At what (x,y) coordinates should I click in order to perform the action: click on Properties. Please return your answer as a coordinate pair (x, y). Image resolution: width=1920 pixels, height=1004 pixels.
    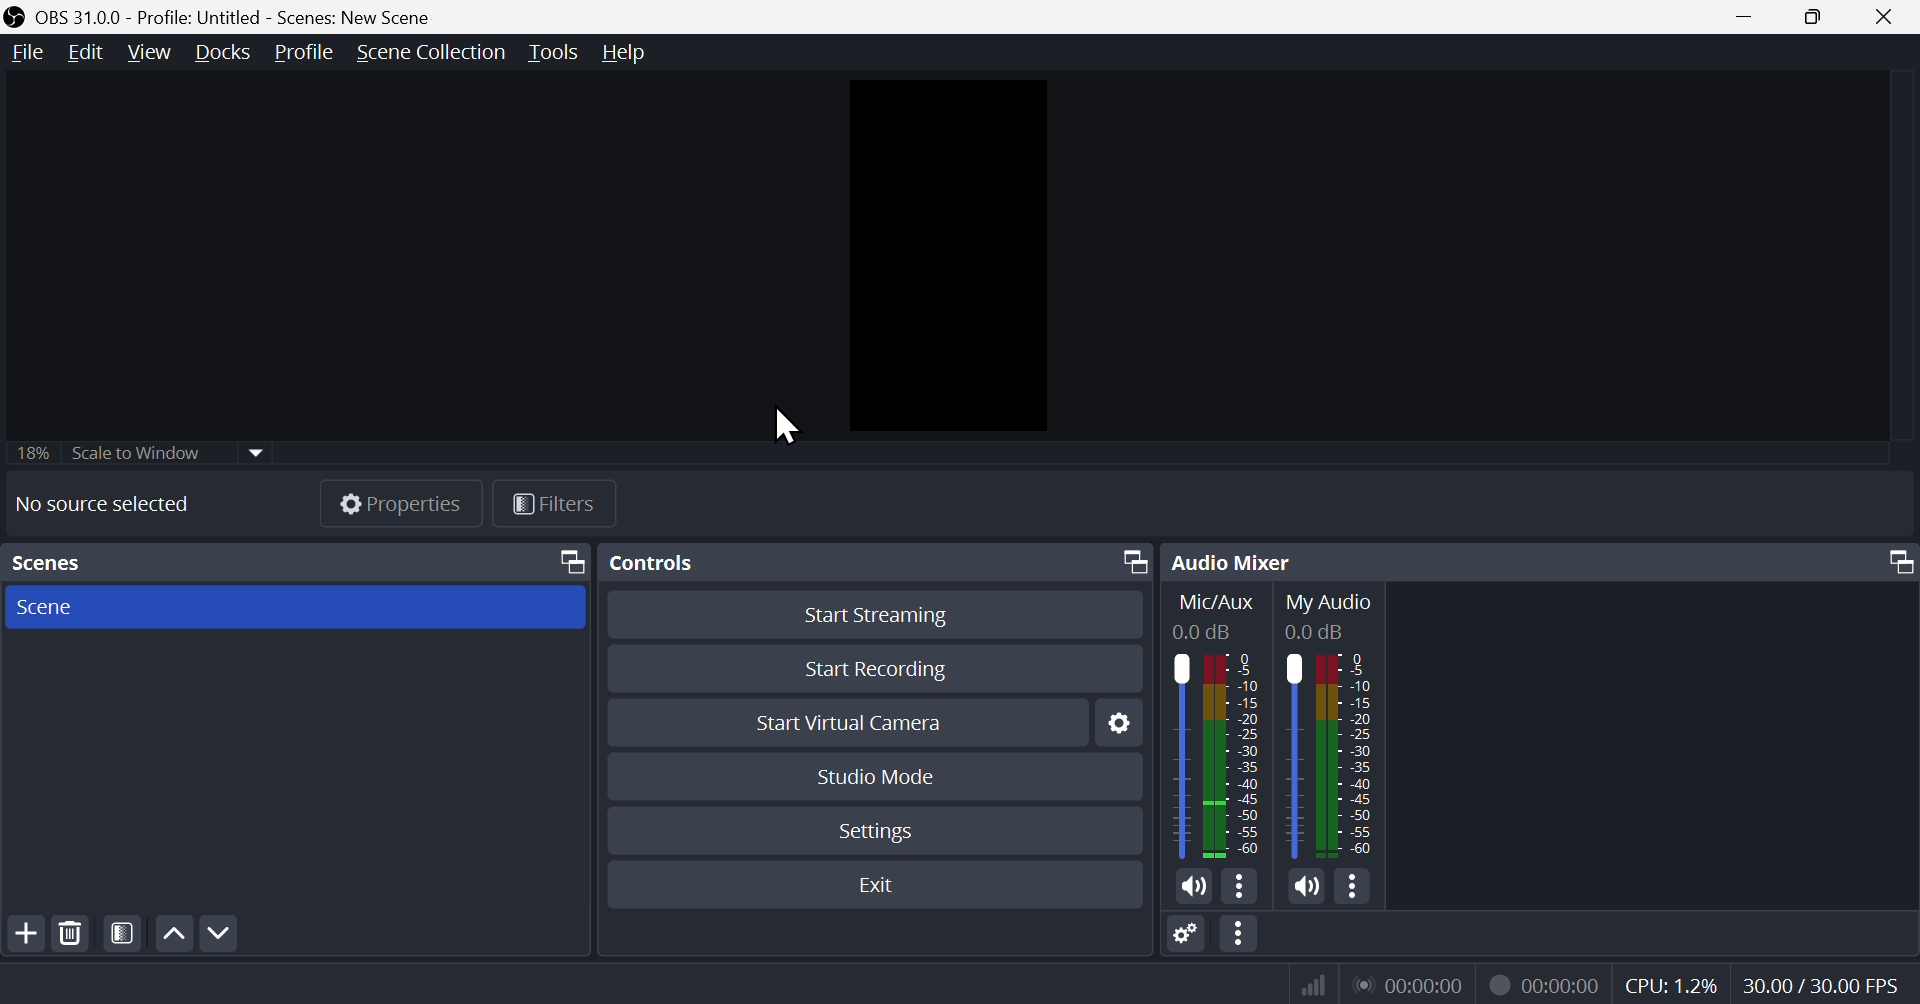
    Looking at the image, I should click on (395, 498).